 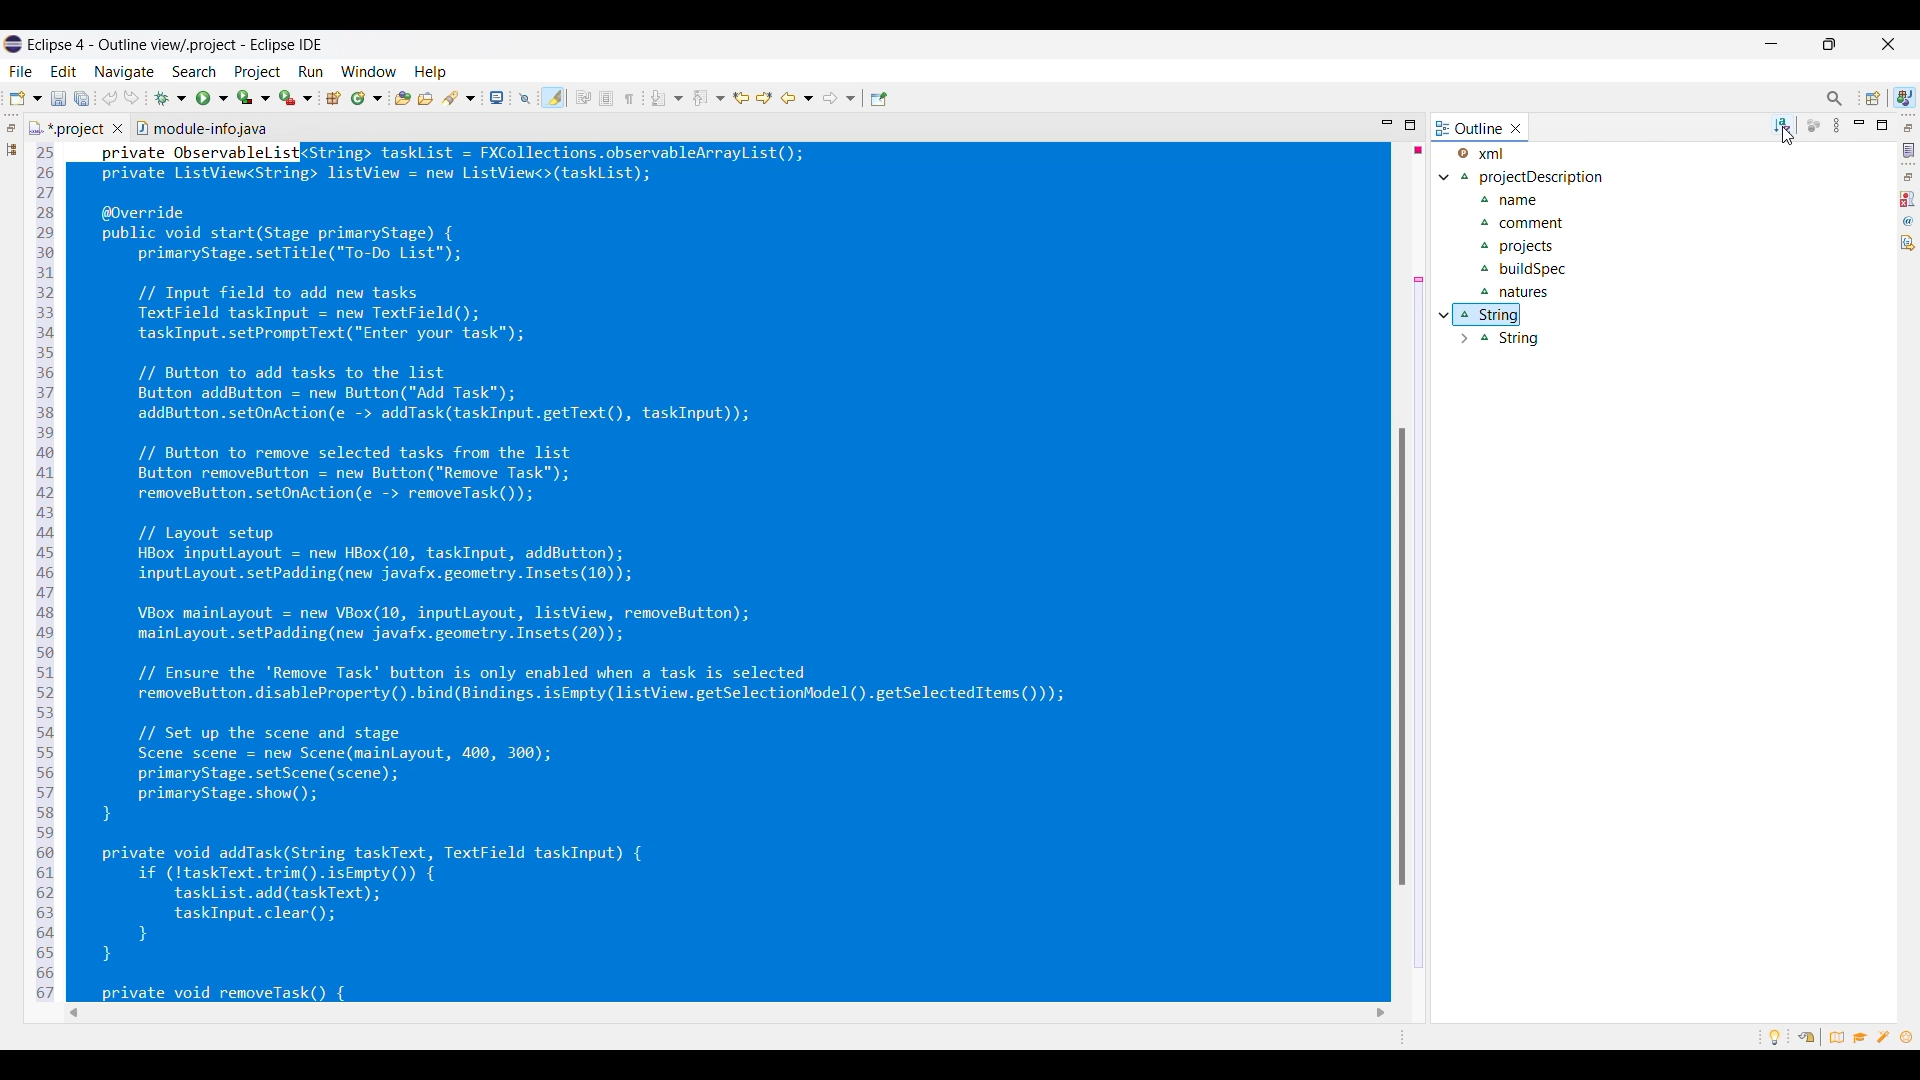 I want to click on Save, so click(x=59, y=99).